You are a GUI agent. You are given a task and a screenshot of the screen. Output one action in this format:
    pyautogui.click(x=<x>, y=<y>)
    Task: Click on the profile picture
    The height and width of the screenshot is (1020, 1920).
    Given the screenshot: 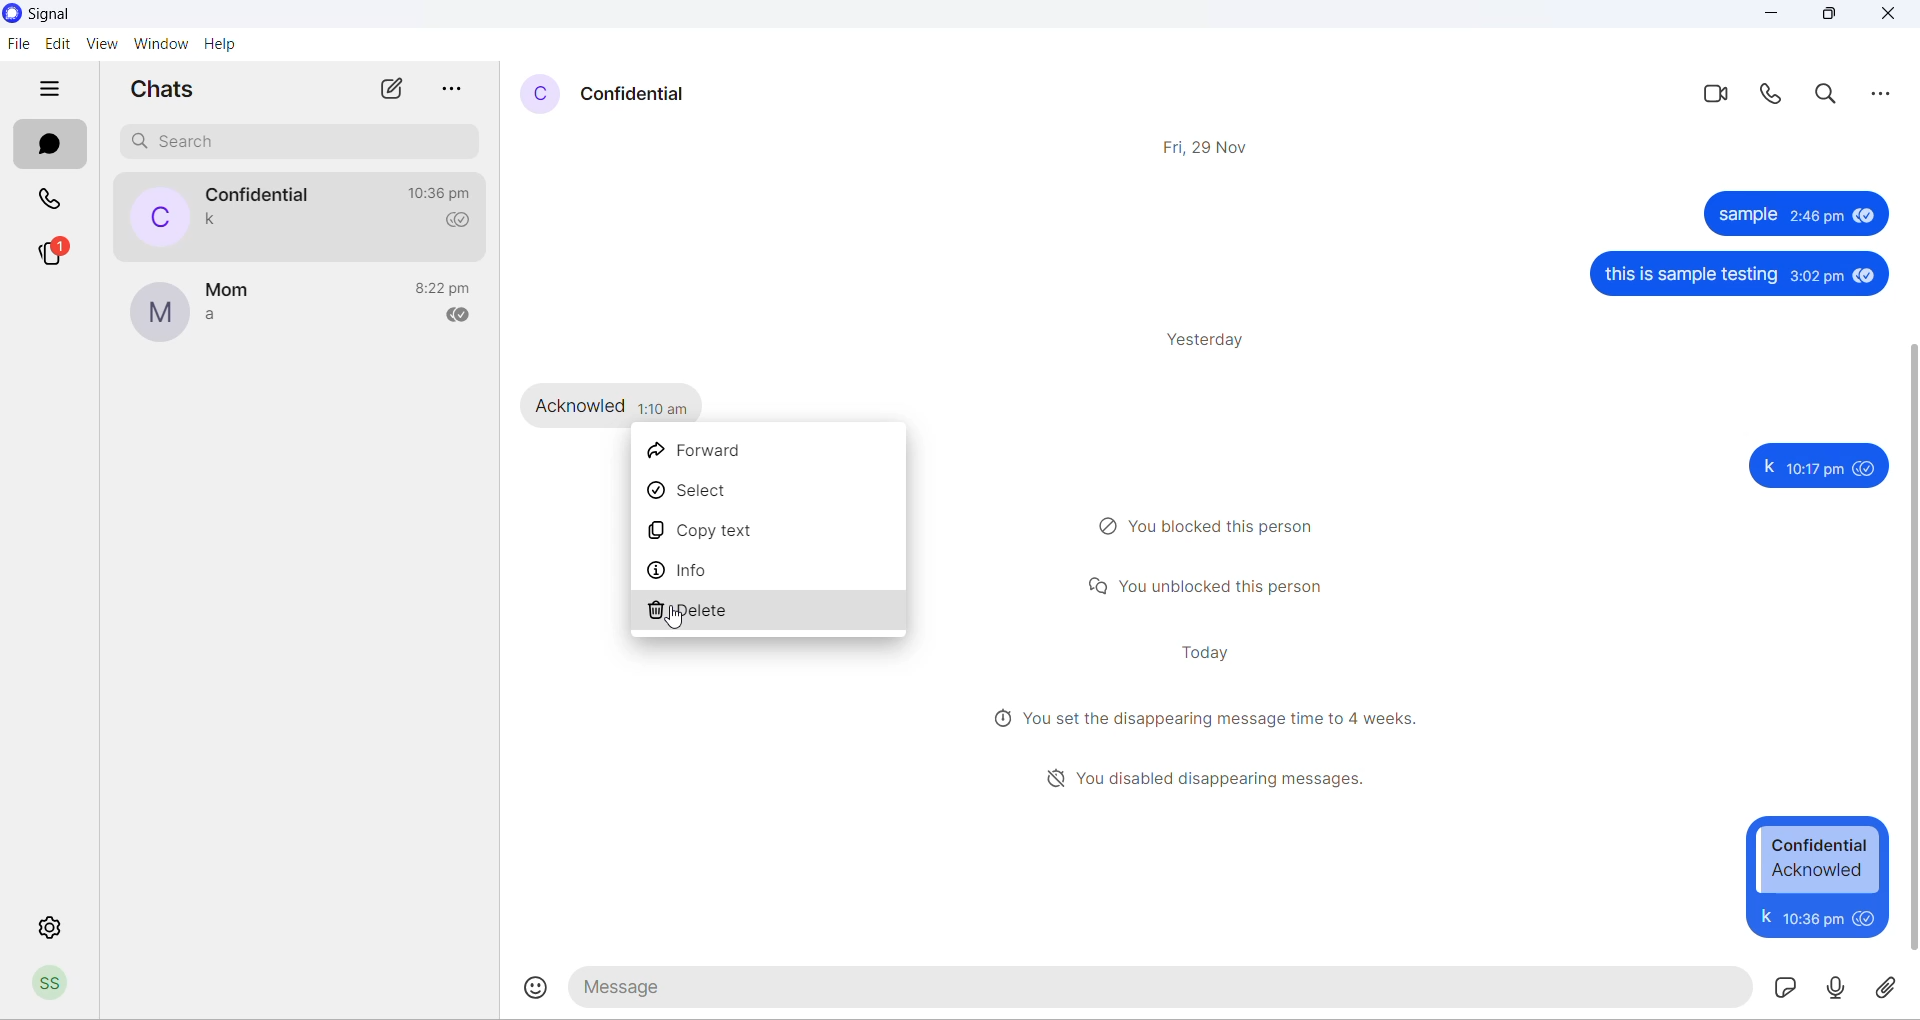 What is the action you would take?
    pyautogui.click(x=164, y=313)
    